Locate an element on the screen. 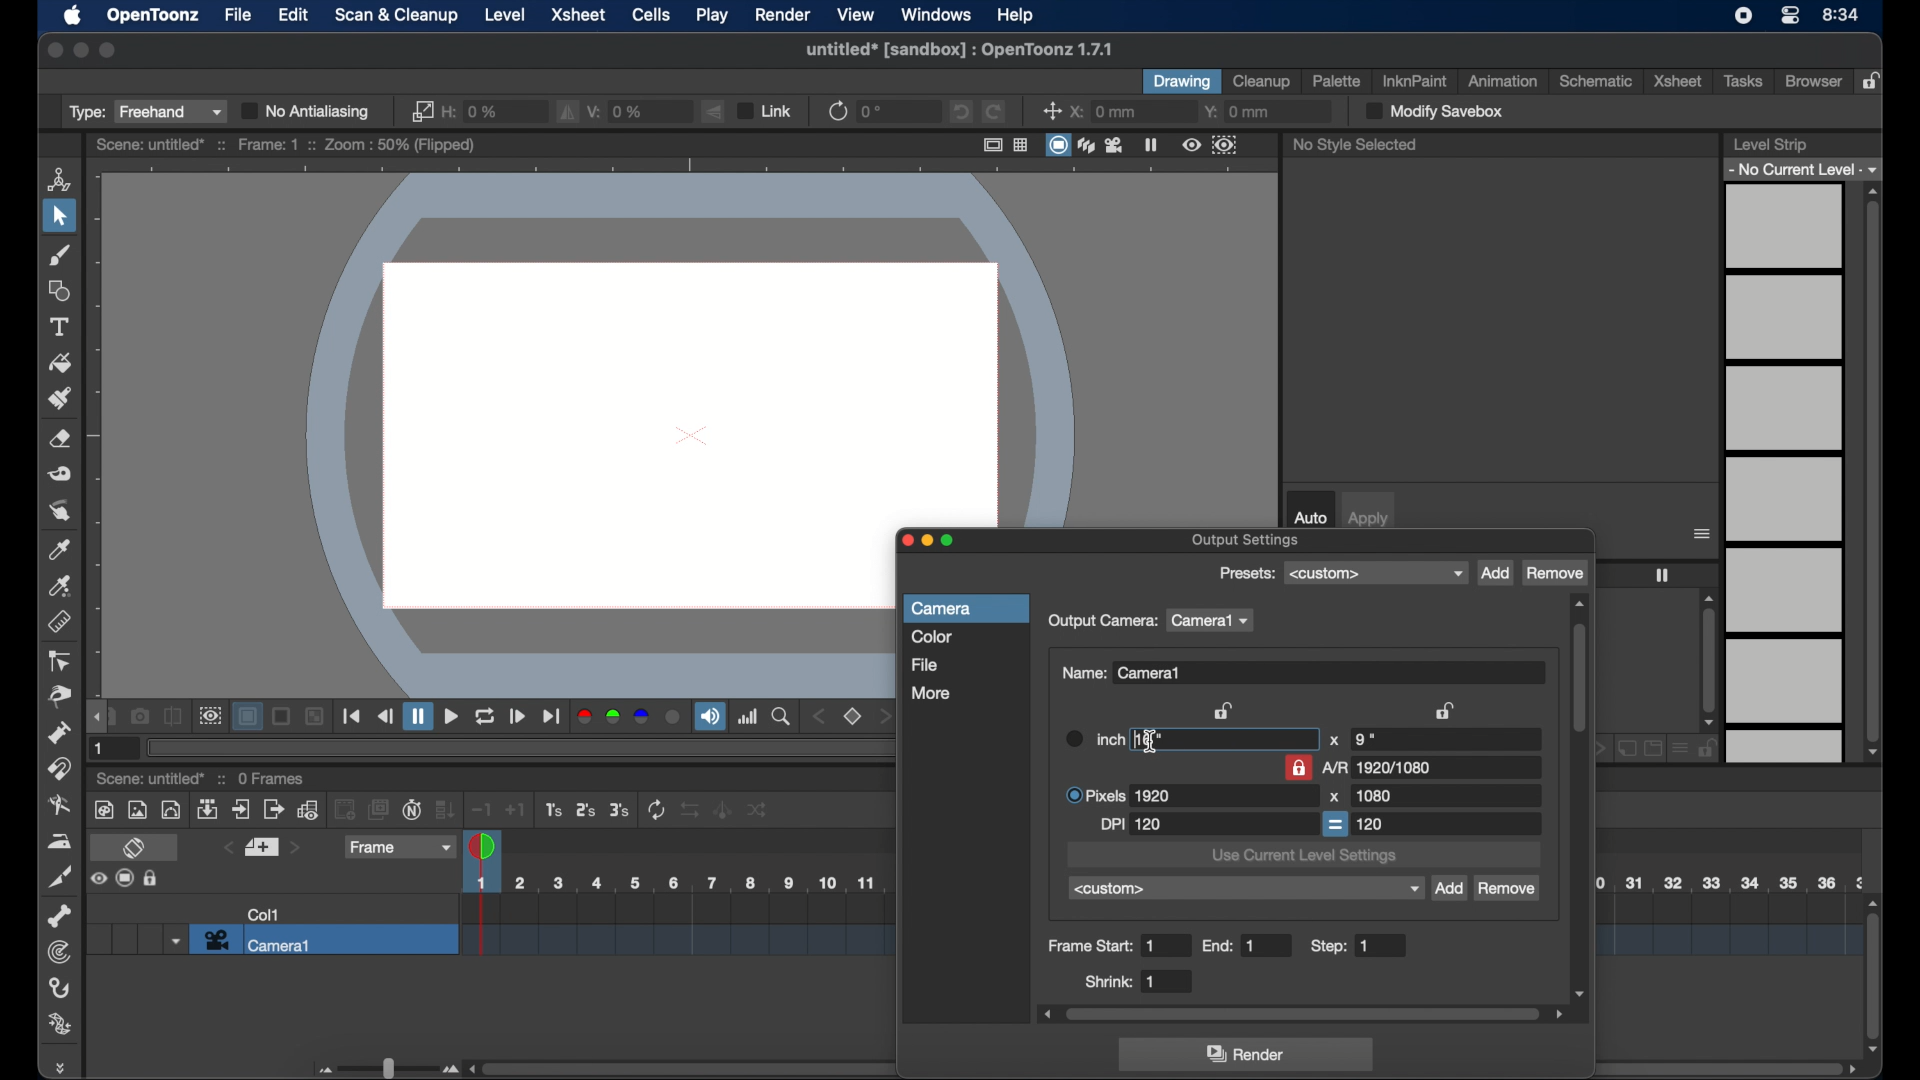 The width and height of the screenshot is (1920, 1080). camera is located at coordinates (946, 609).